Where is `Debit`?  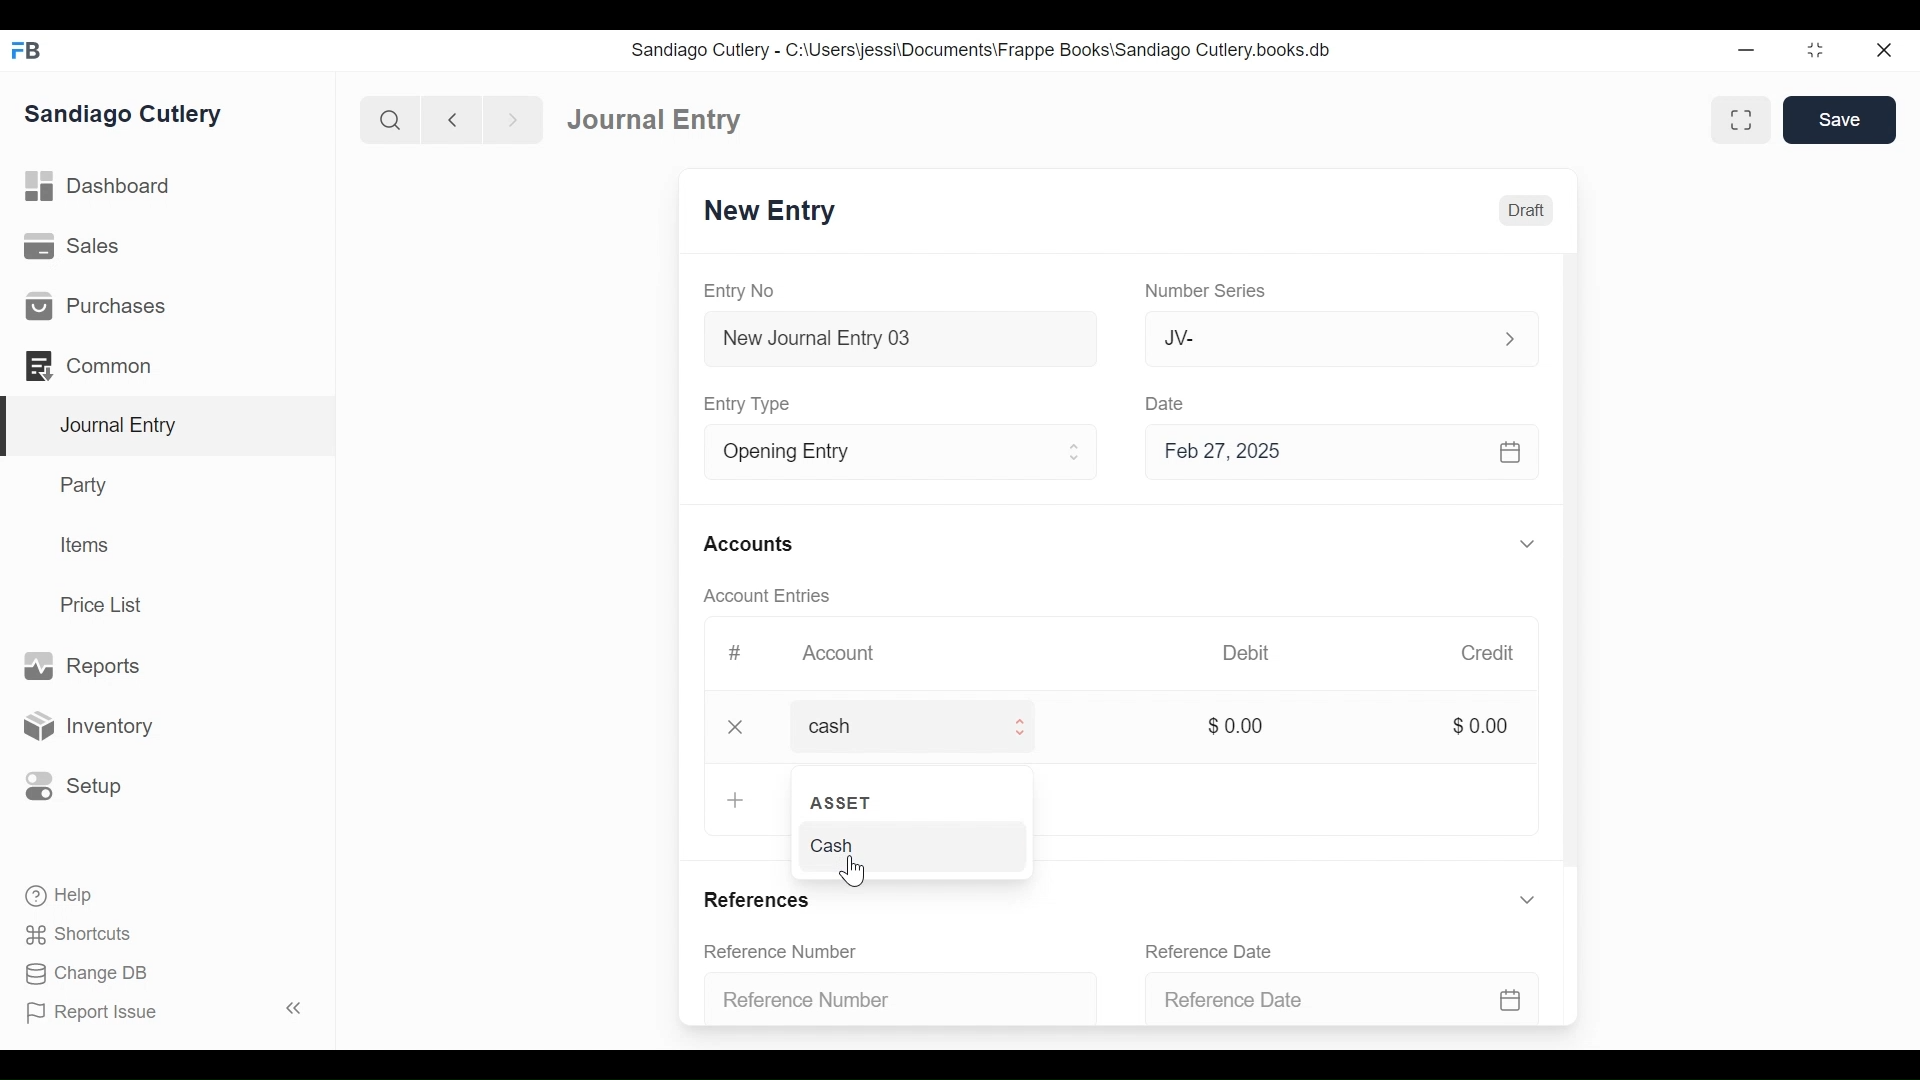
Debit is located at coordinates (1248, 651).